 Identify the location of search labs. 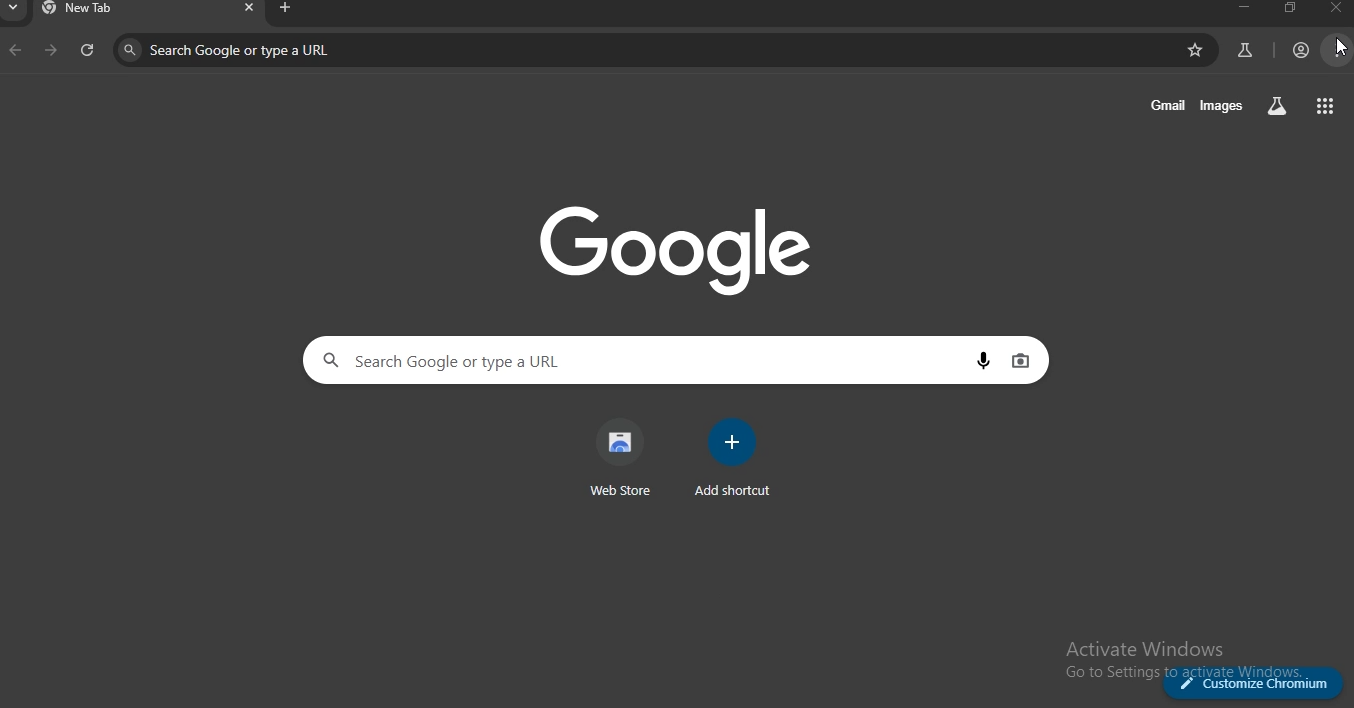
(1241, 54).